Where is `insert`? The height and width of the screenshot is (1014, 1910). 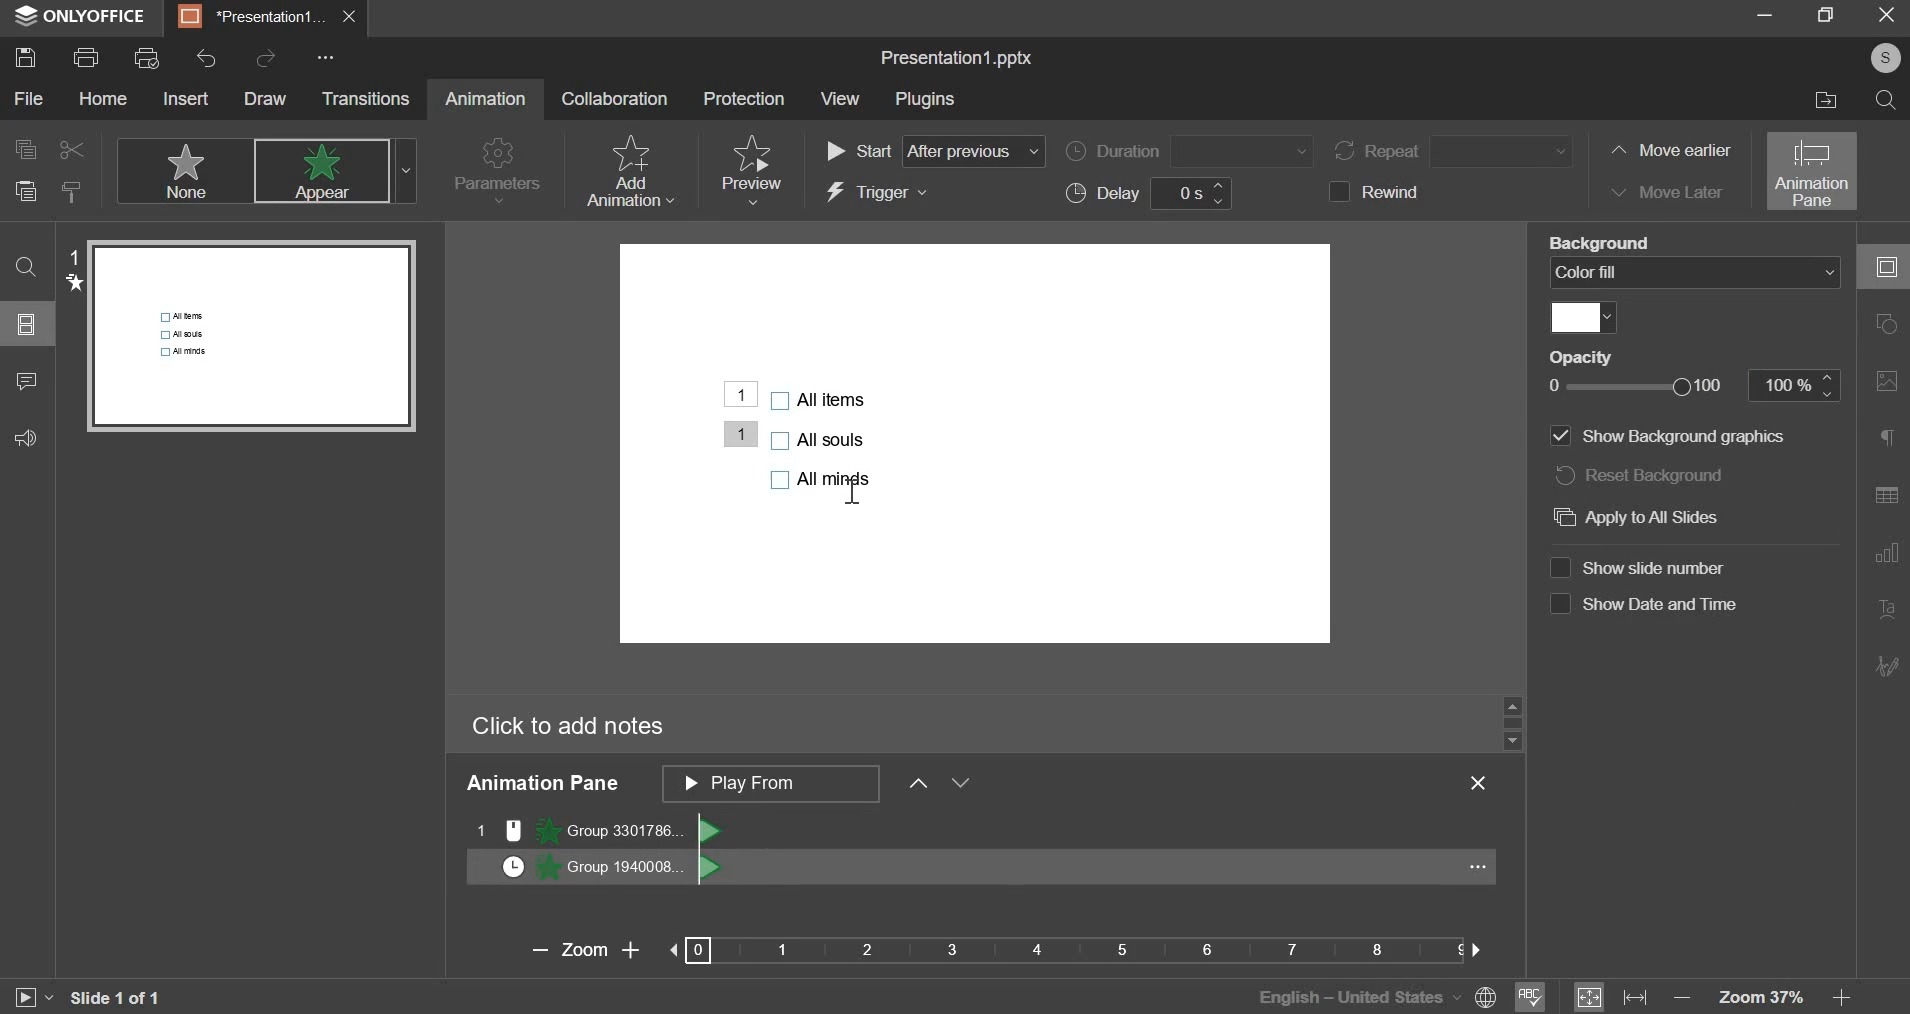 insert is located at coordinates (184, 98).